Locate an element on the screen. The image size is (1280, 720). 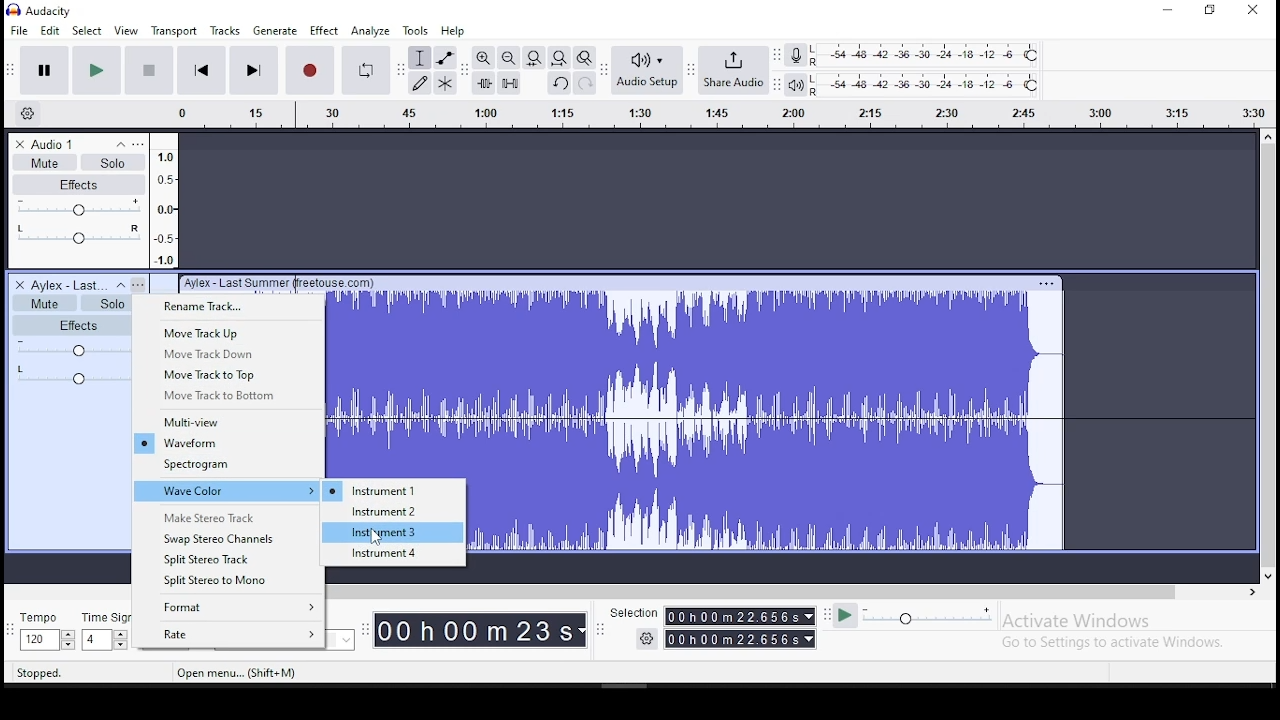
instrument 1 is located at coordinates (393, 490).